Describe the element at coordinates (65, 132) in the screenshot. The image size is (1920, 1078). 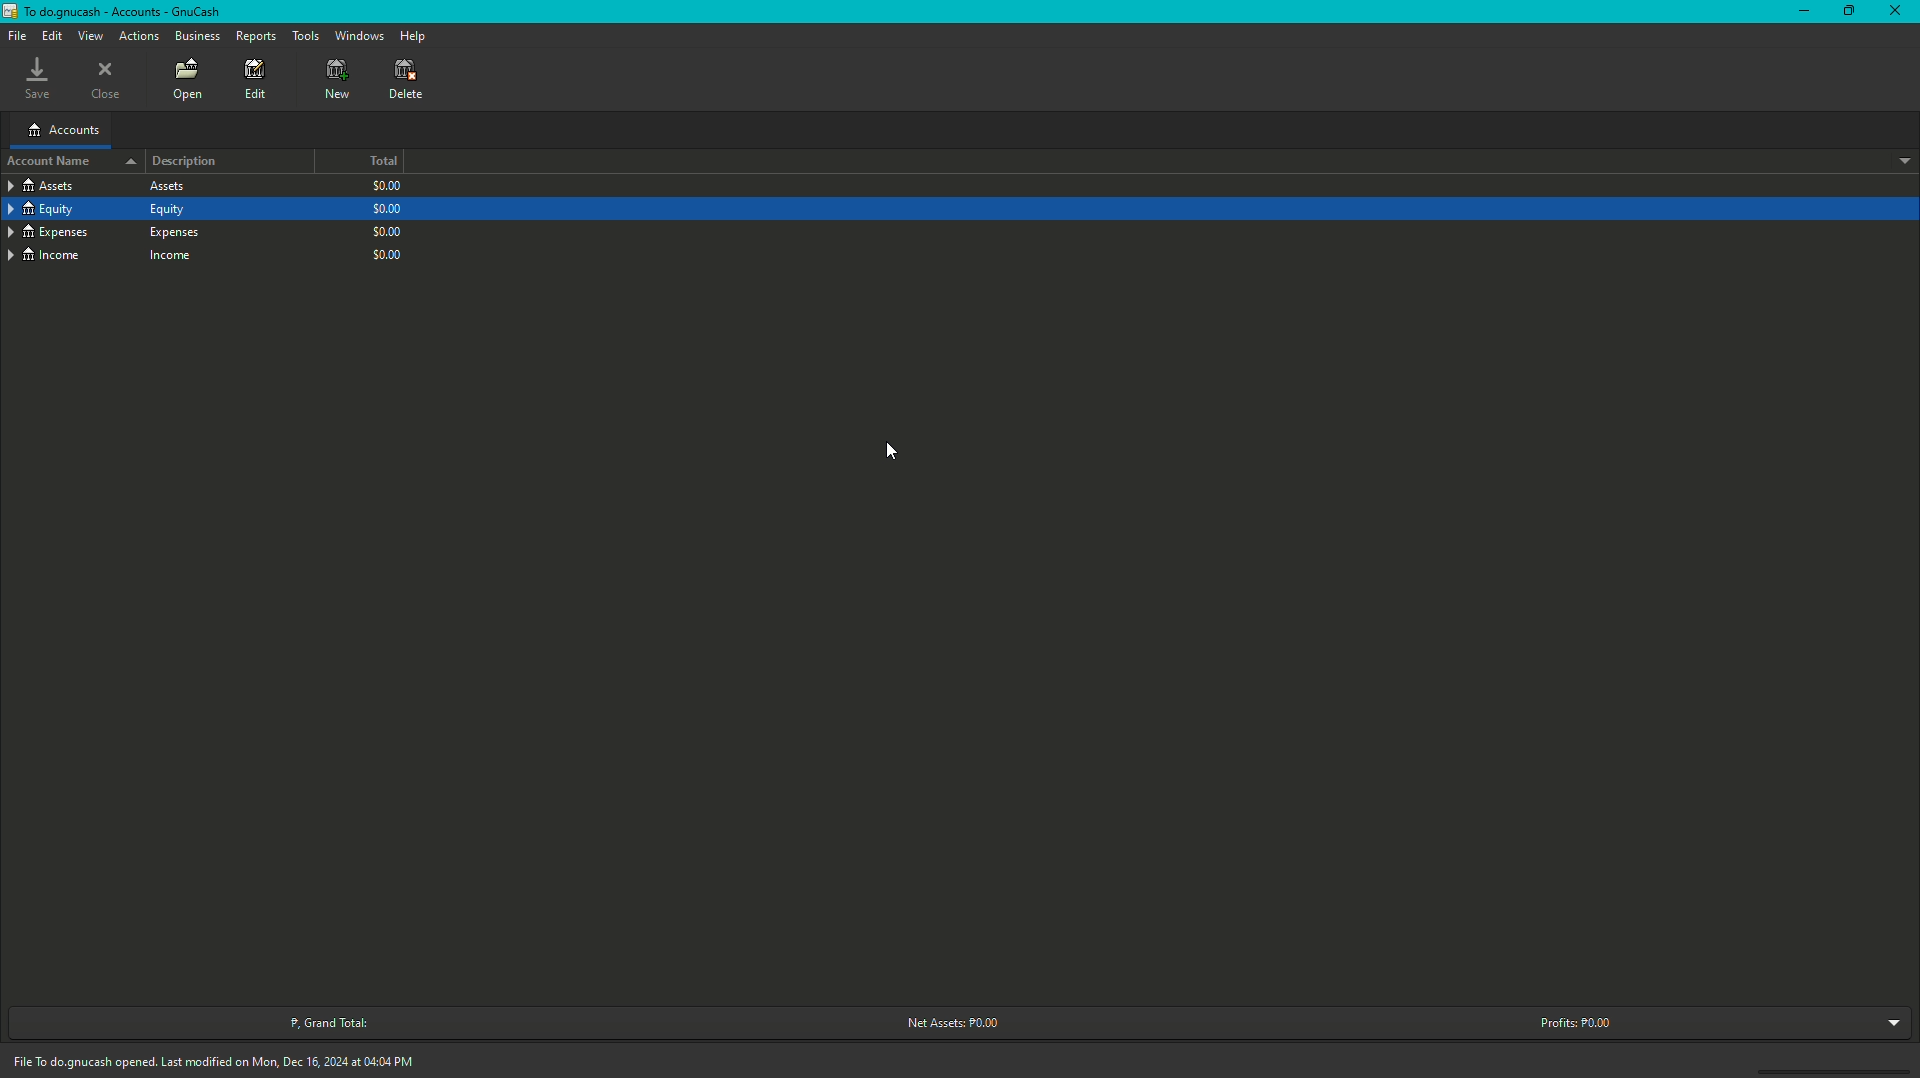
I see `Accounts` at that location.